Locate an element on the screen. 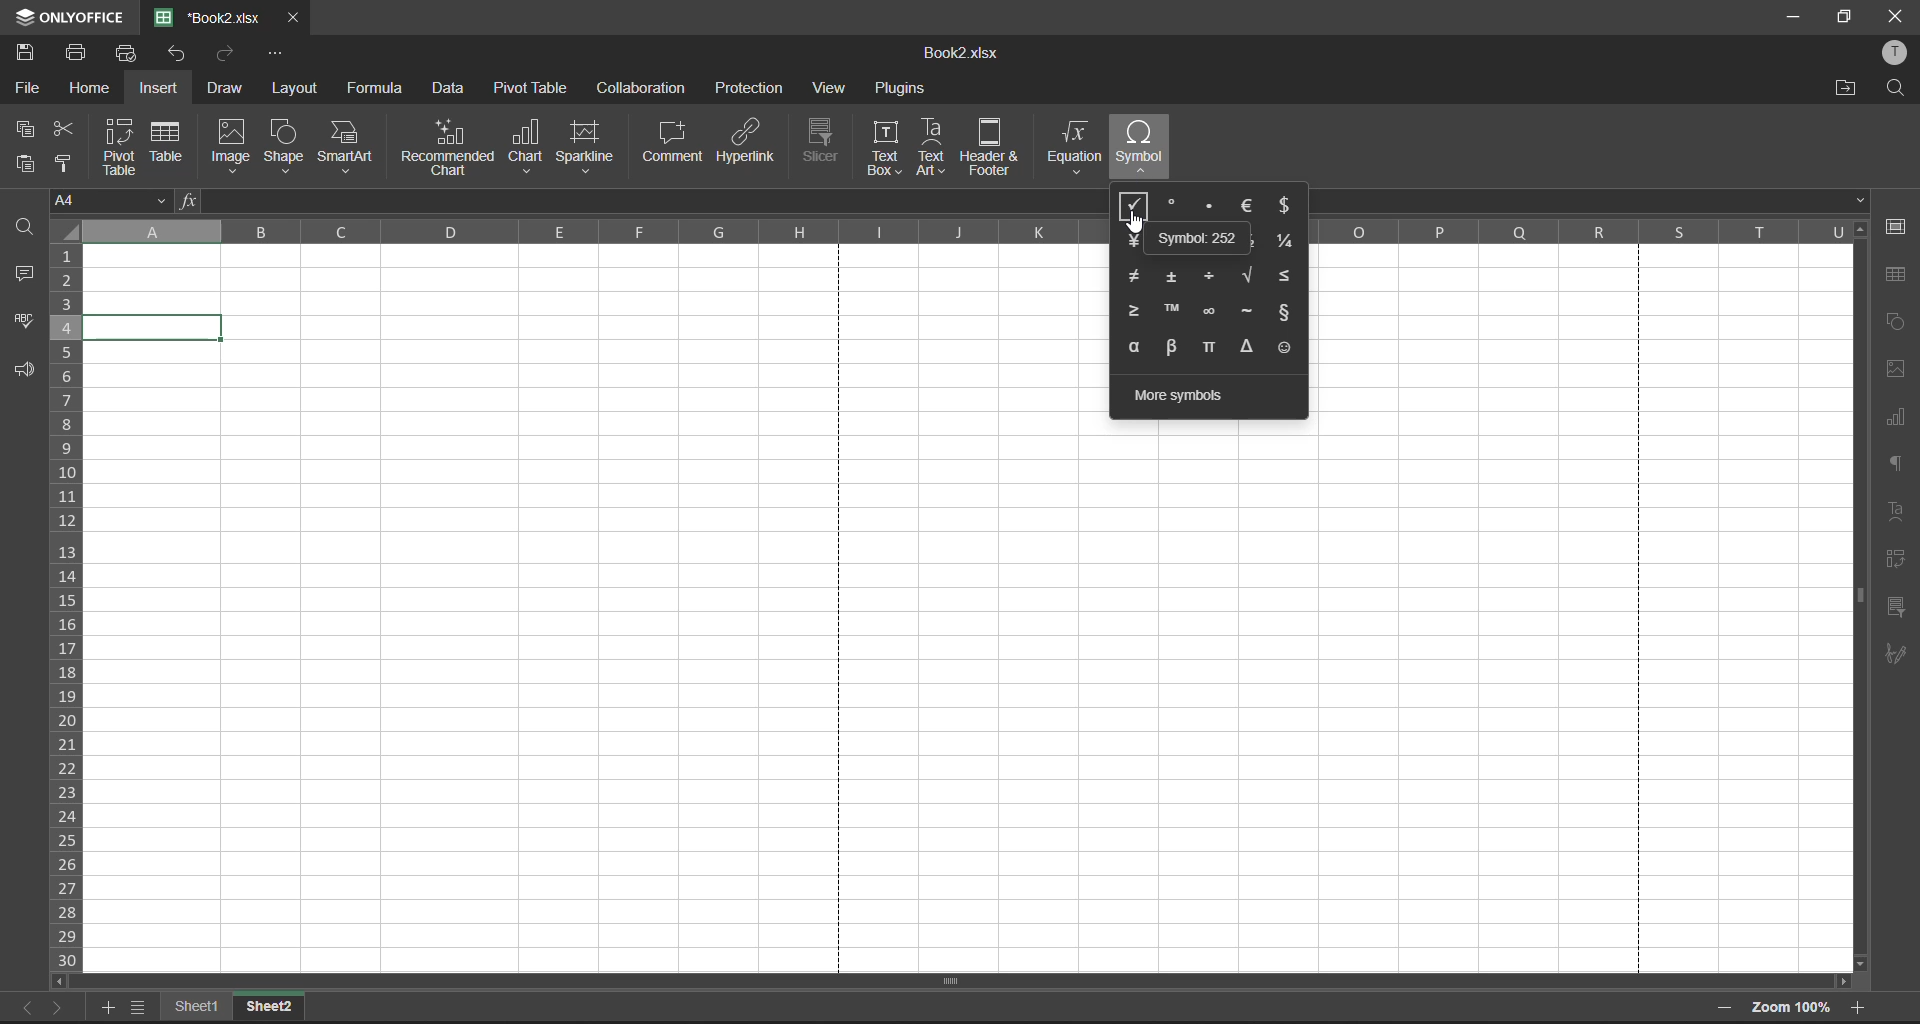 The width and height of the screenshot is (1920, 1024). pivot table is located at coordinates (119, 145).